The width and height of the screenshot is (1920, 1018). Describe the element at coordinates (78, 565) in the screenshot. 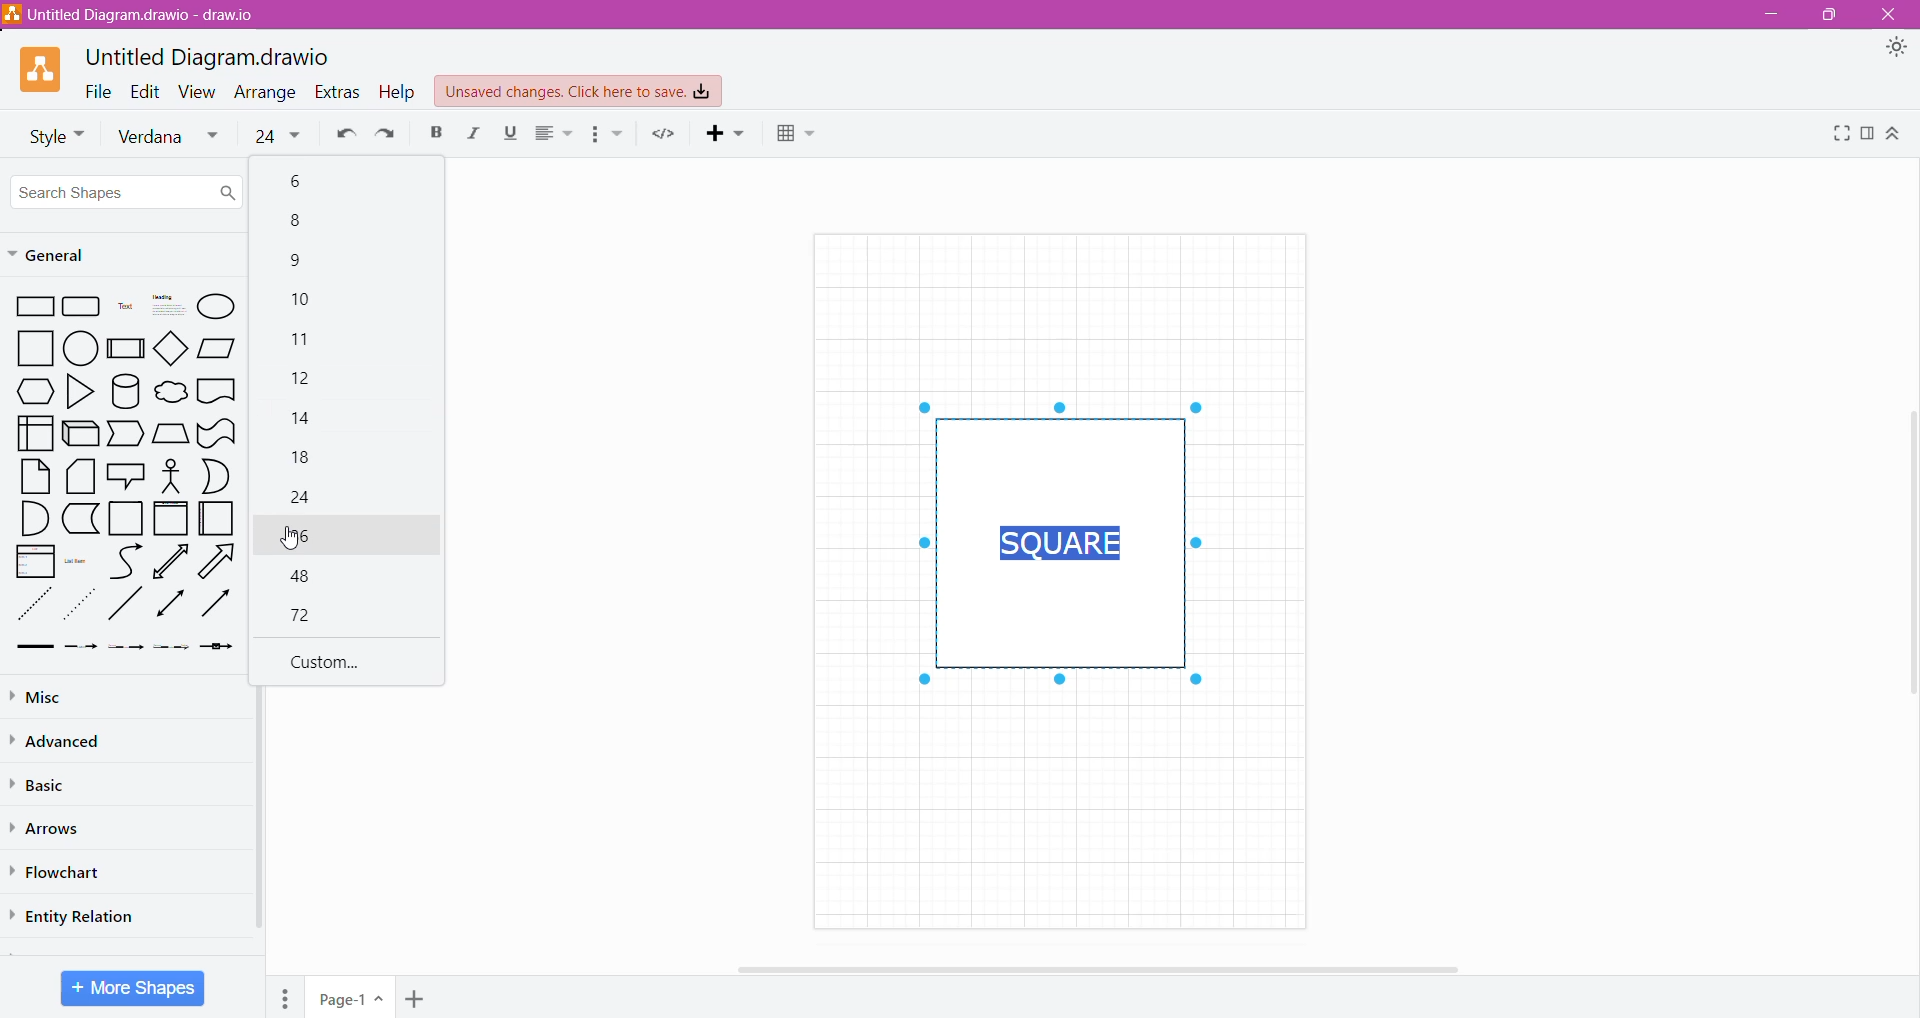

I see `List Item` at that location.